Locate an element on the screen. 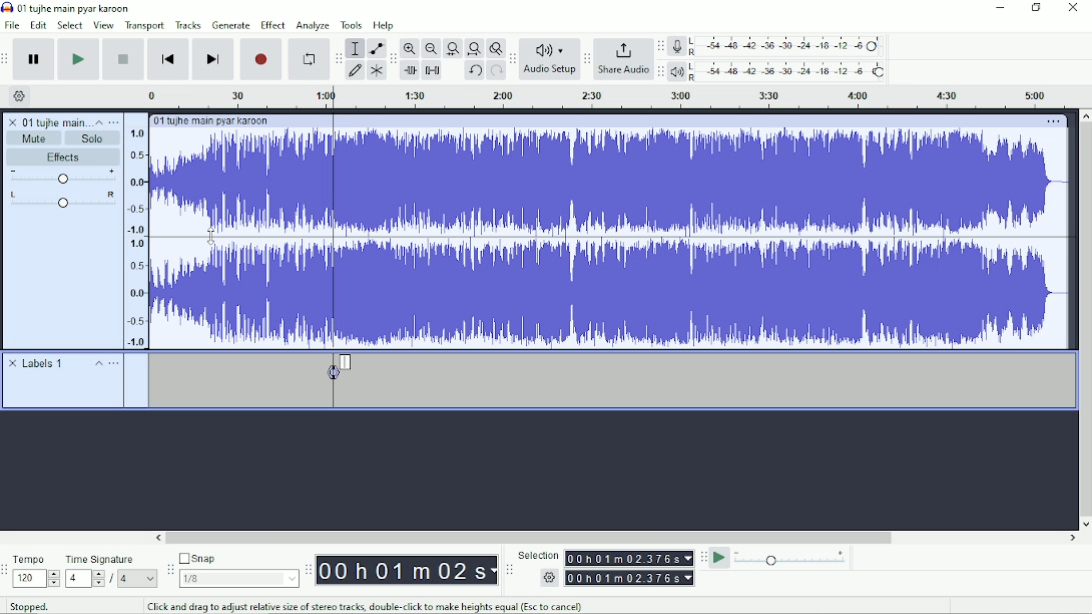  Time signature is located at coordinates (112, 569).